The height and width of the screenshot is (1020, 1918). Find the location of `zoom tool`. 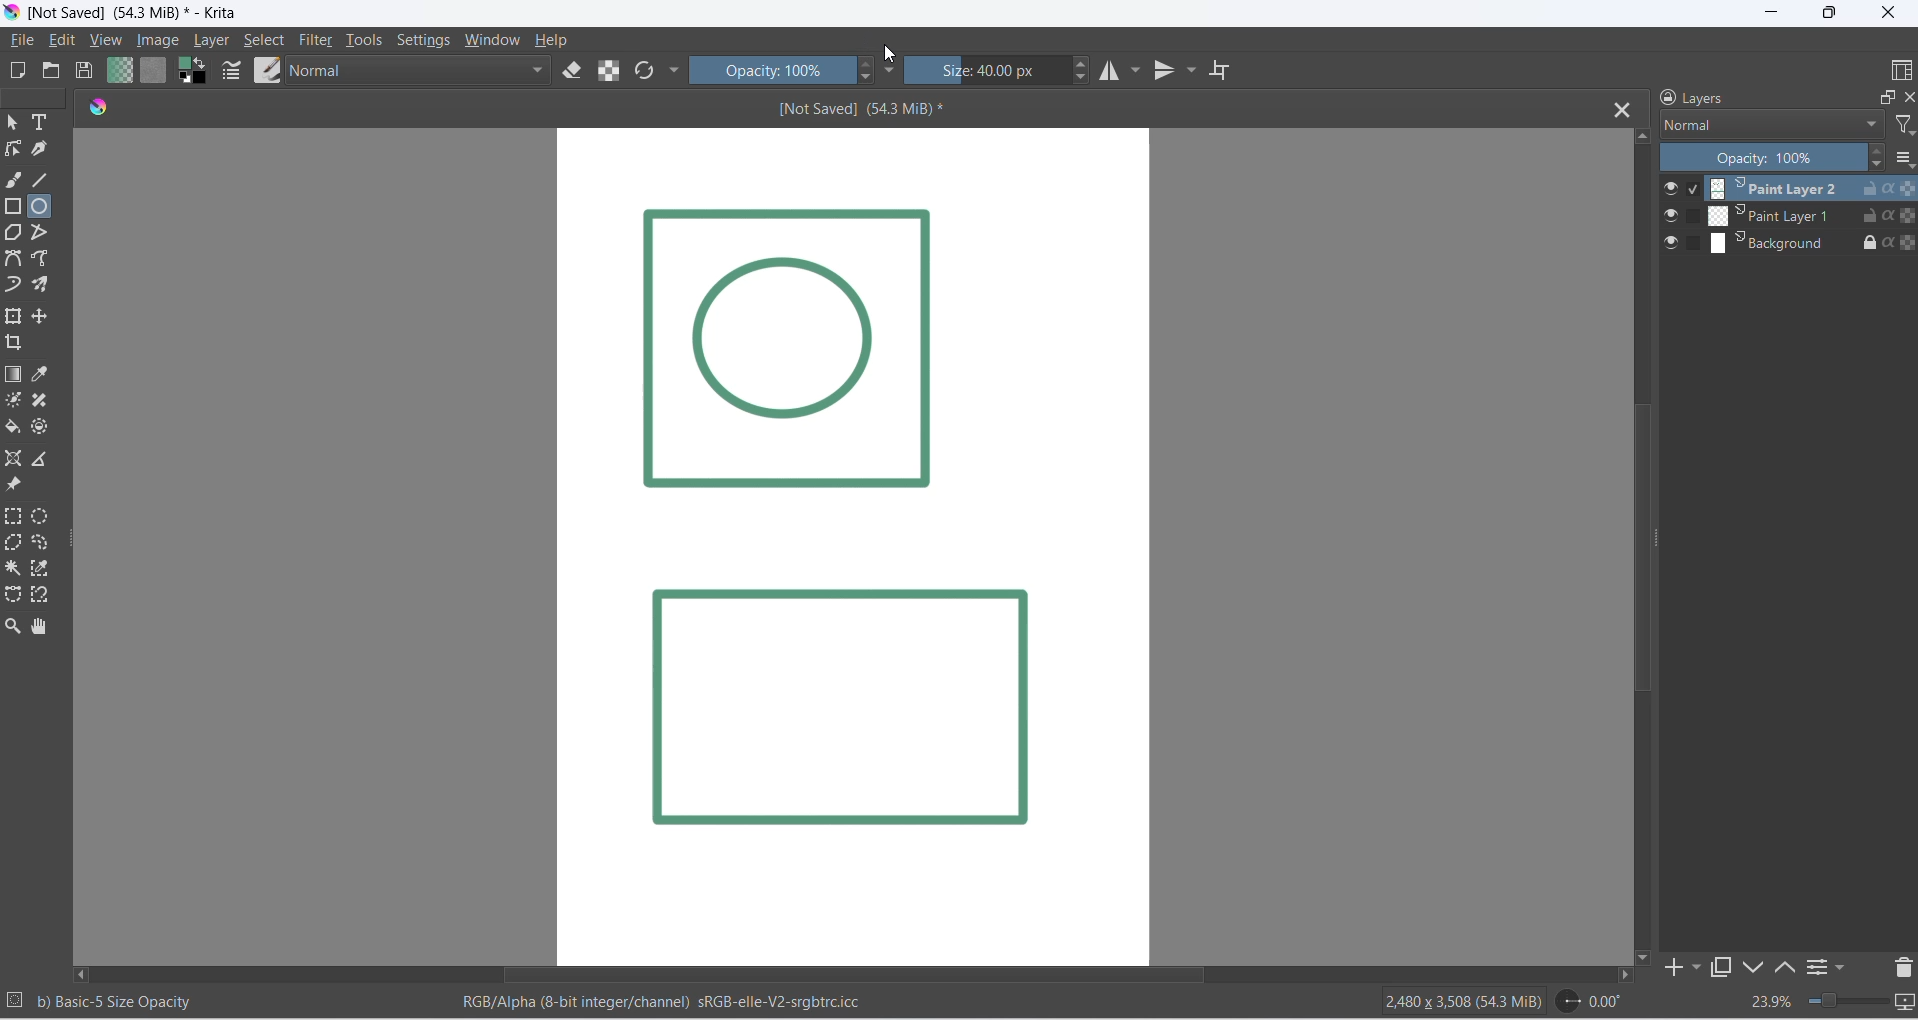

zoom tool is located at coordinates (13, 626).